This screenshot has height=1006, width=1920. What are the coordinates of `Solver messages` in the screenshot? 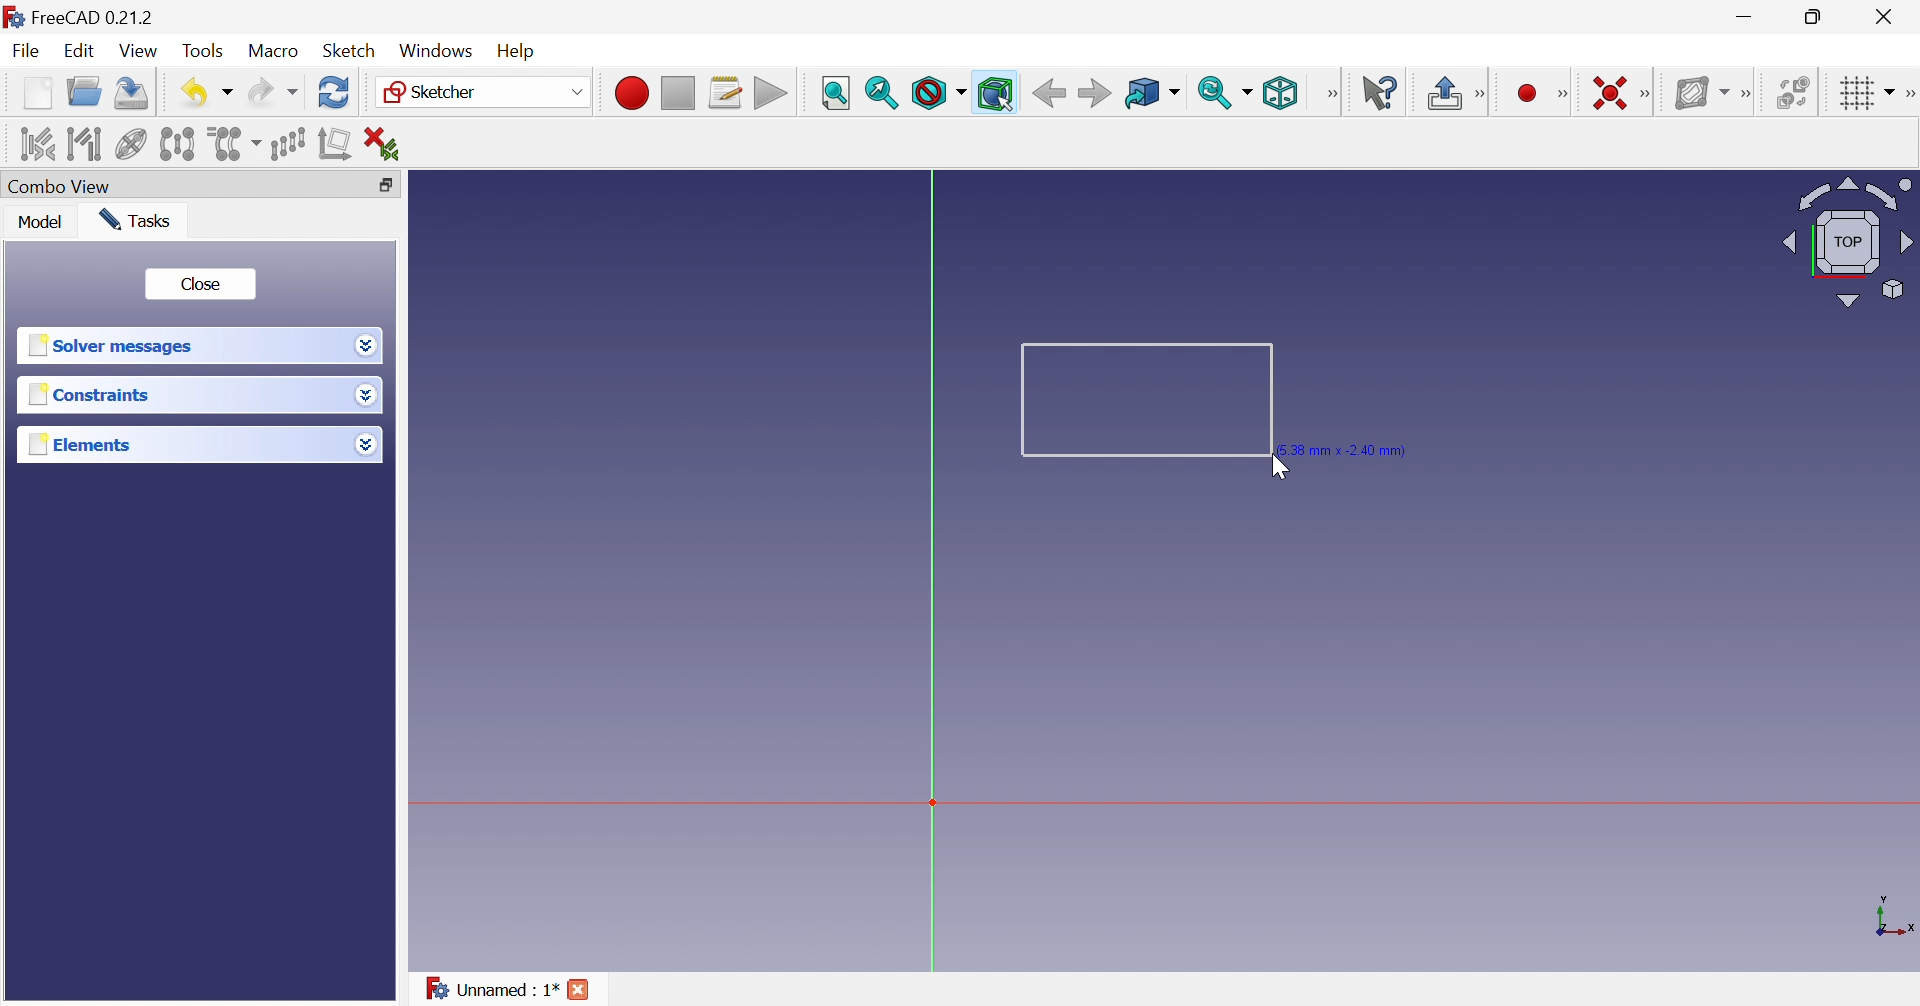 It's located at (109, 344).